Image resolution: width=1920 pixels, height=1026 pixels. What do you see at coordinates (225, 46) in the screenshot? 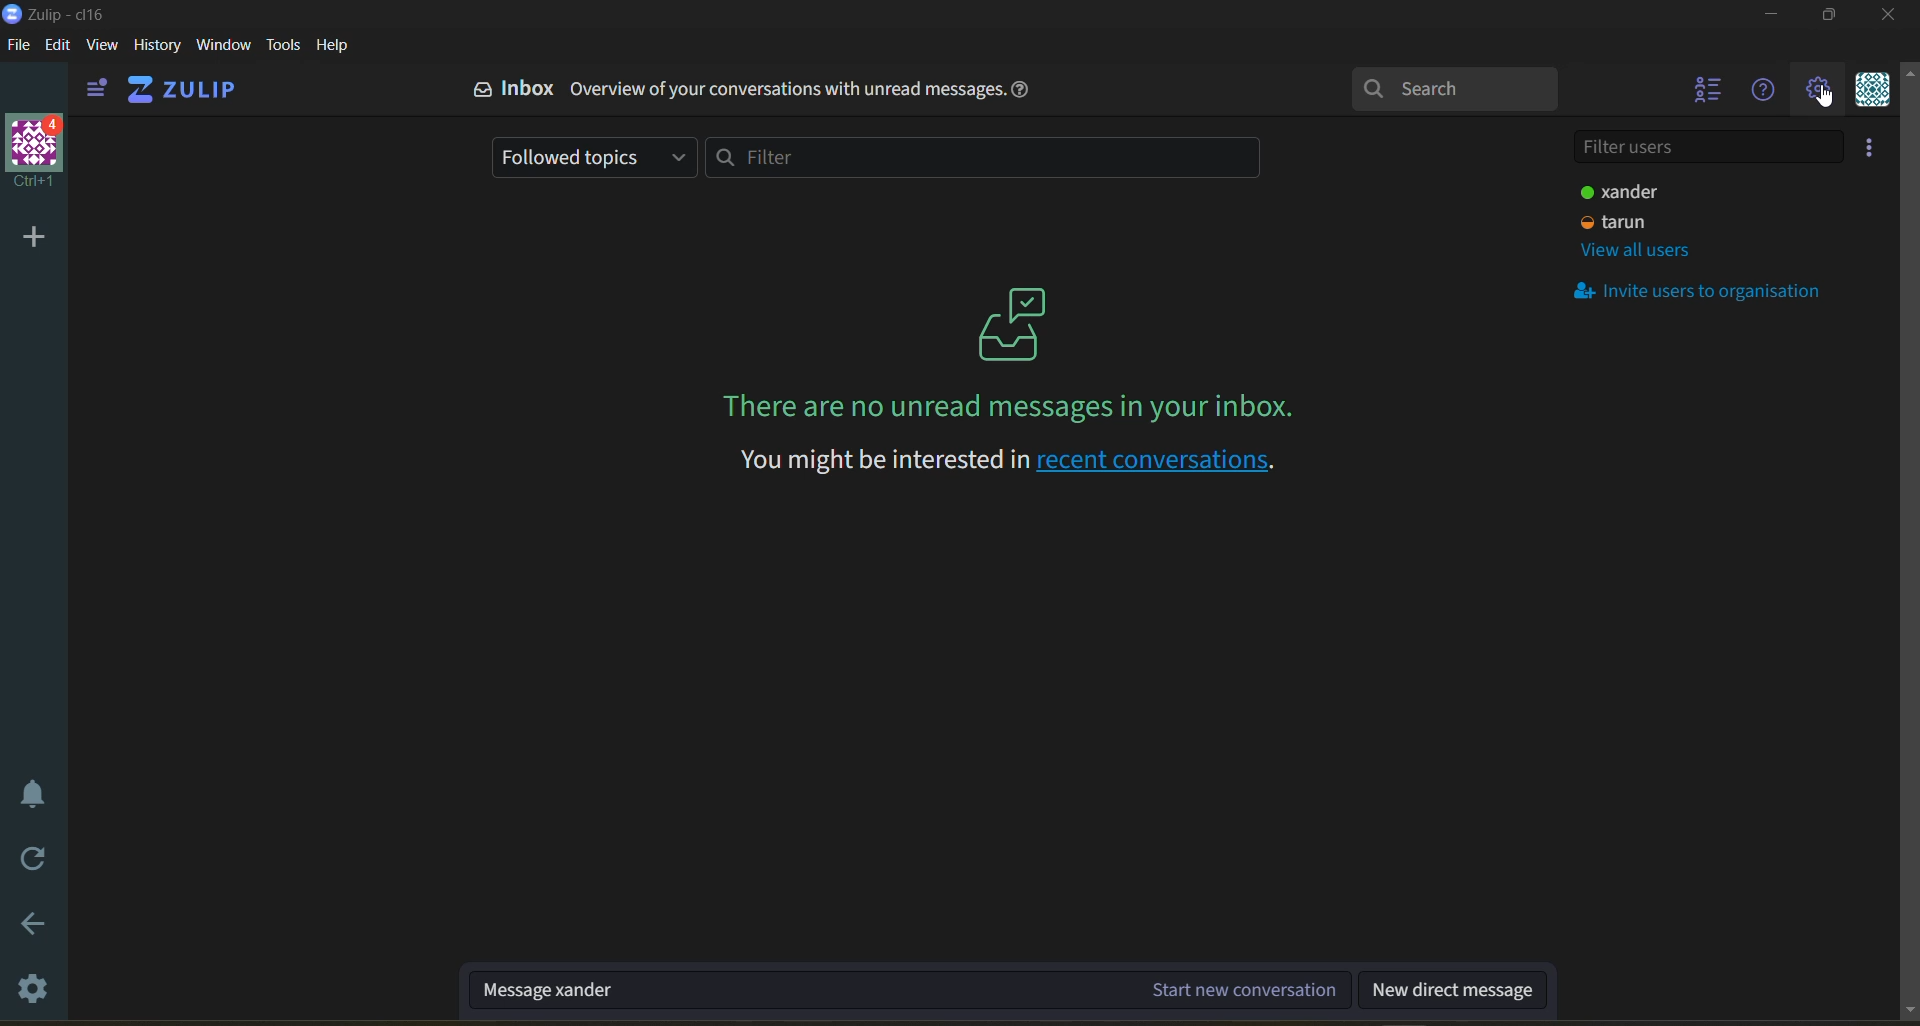
I see `window` at bounding box center [225, 46].